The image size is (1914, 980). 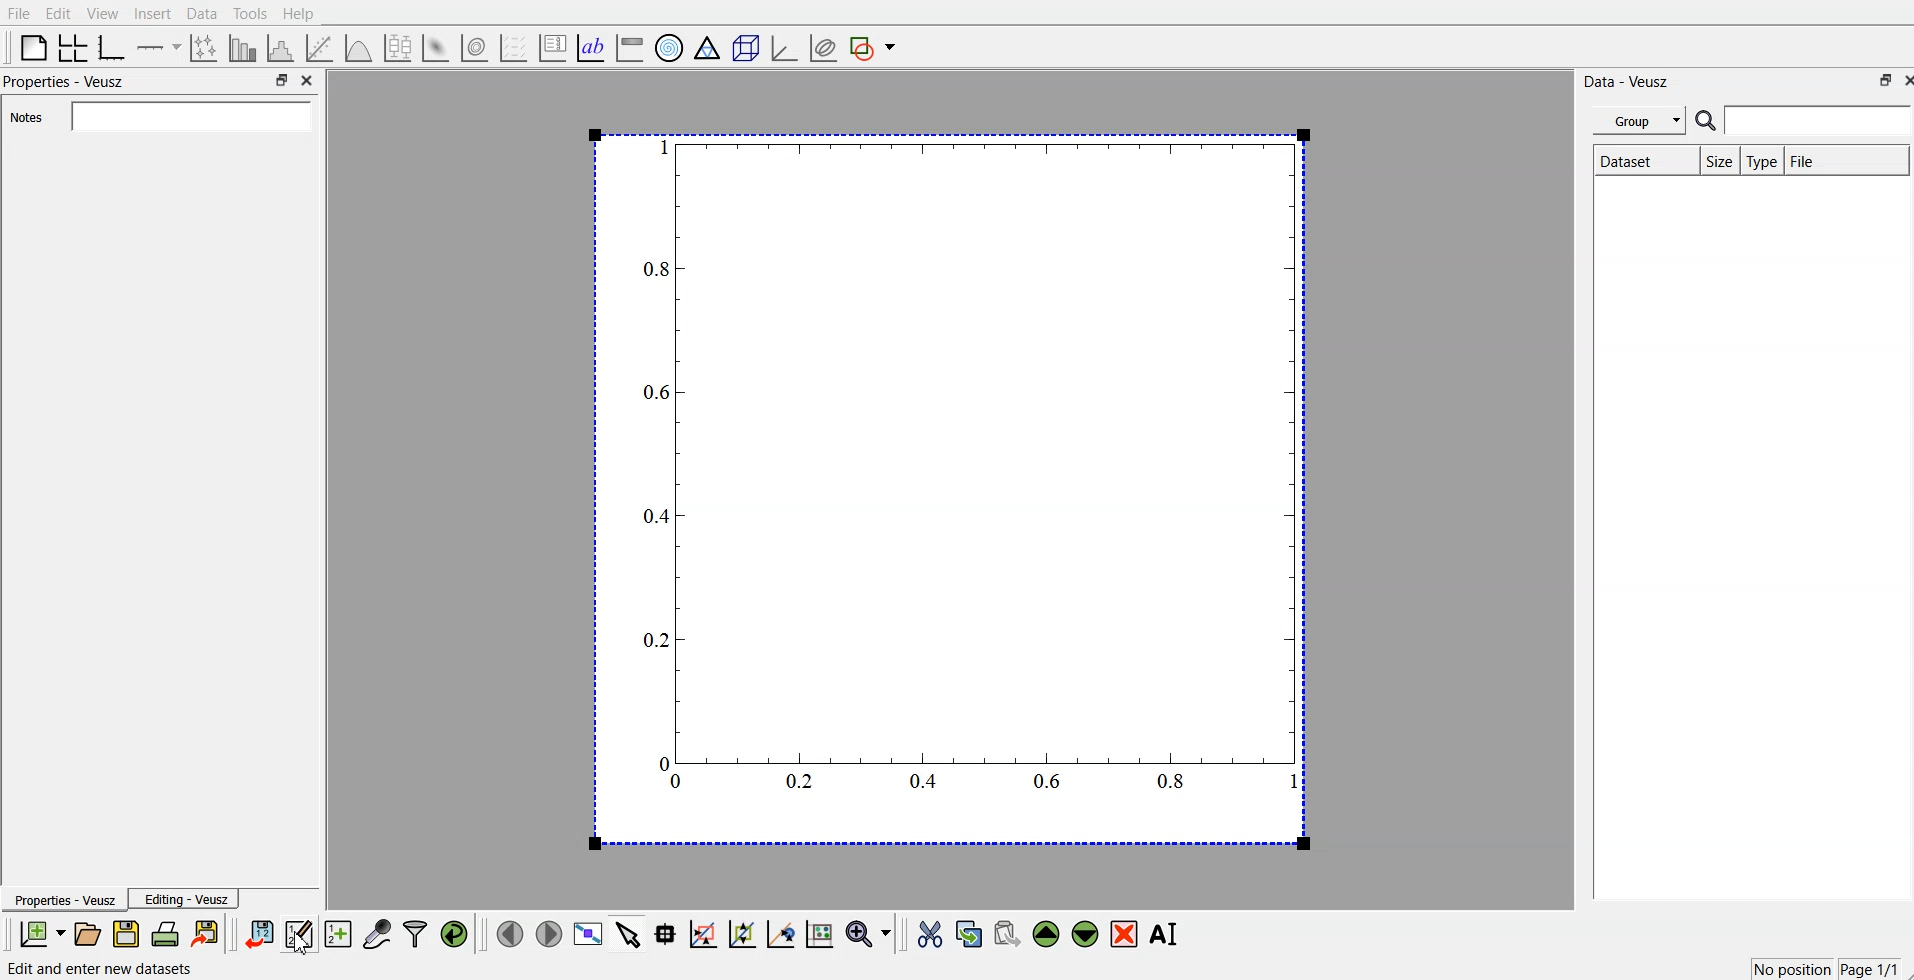 What do you see at coordinates (456, 935) in the screenshot?
I see `reload linked datas` at bounding box center [456, 935].